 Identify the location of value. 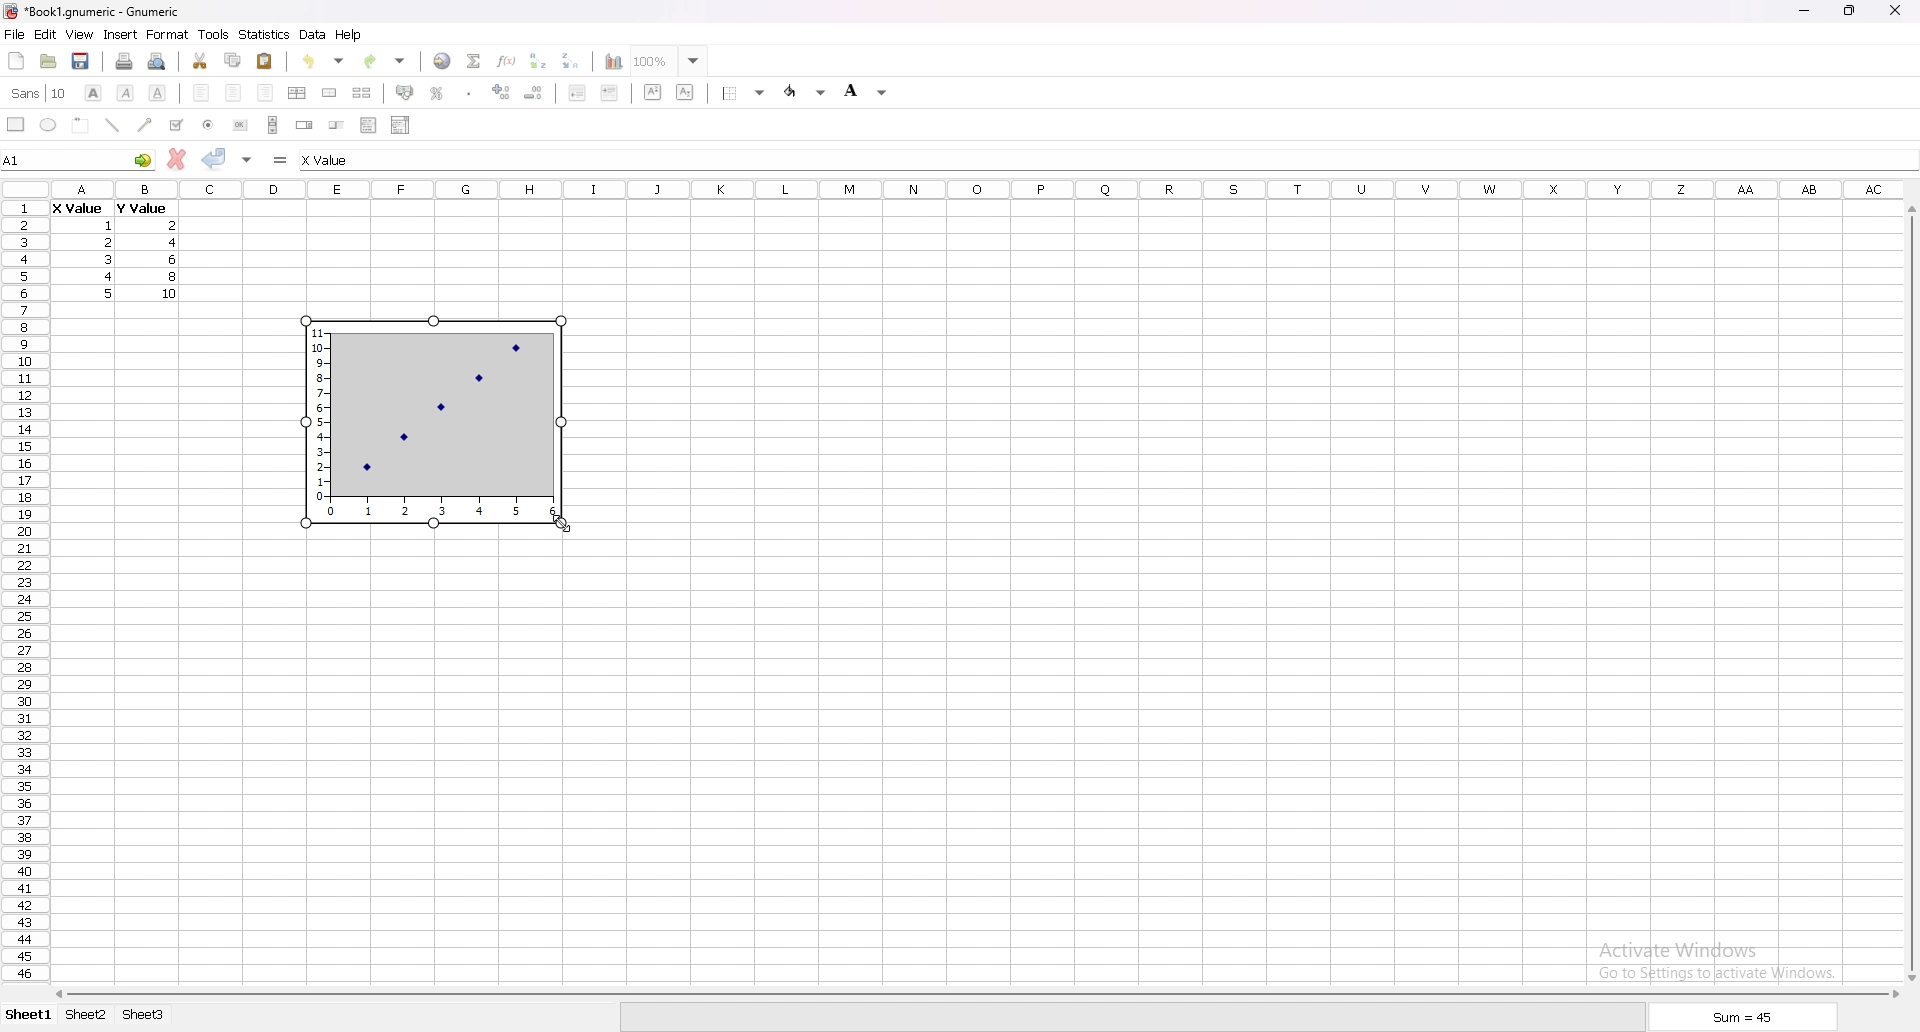
(174, 277).